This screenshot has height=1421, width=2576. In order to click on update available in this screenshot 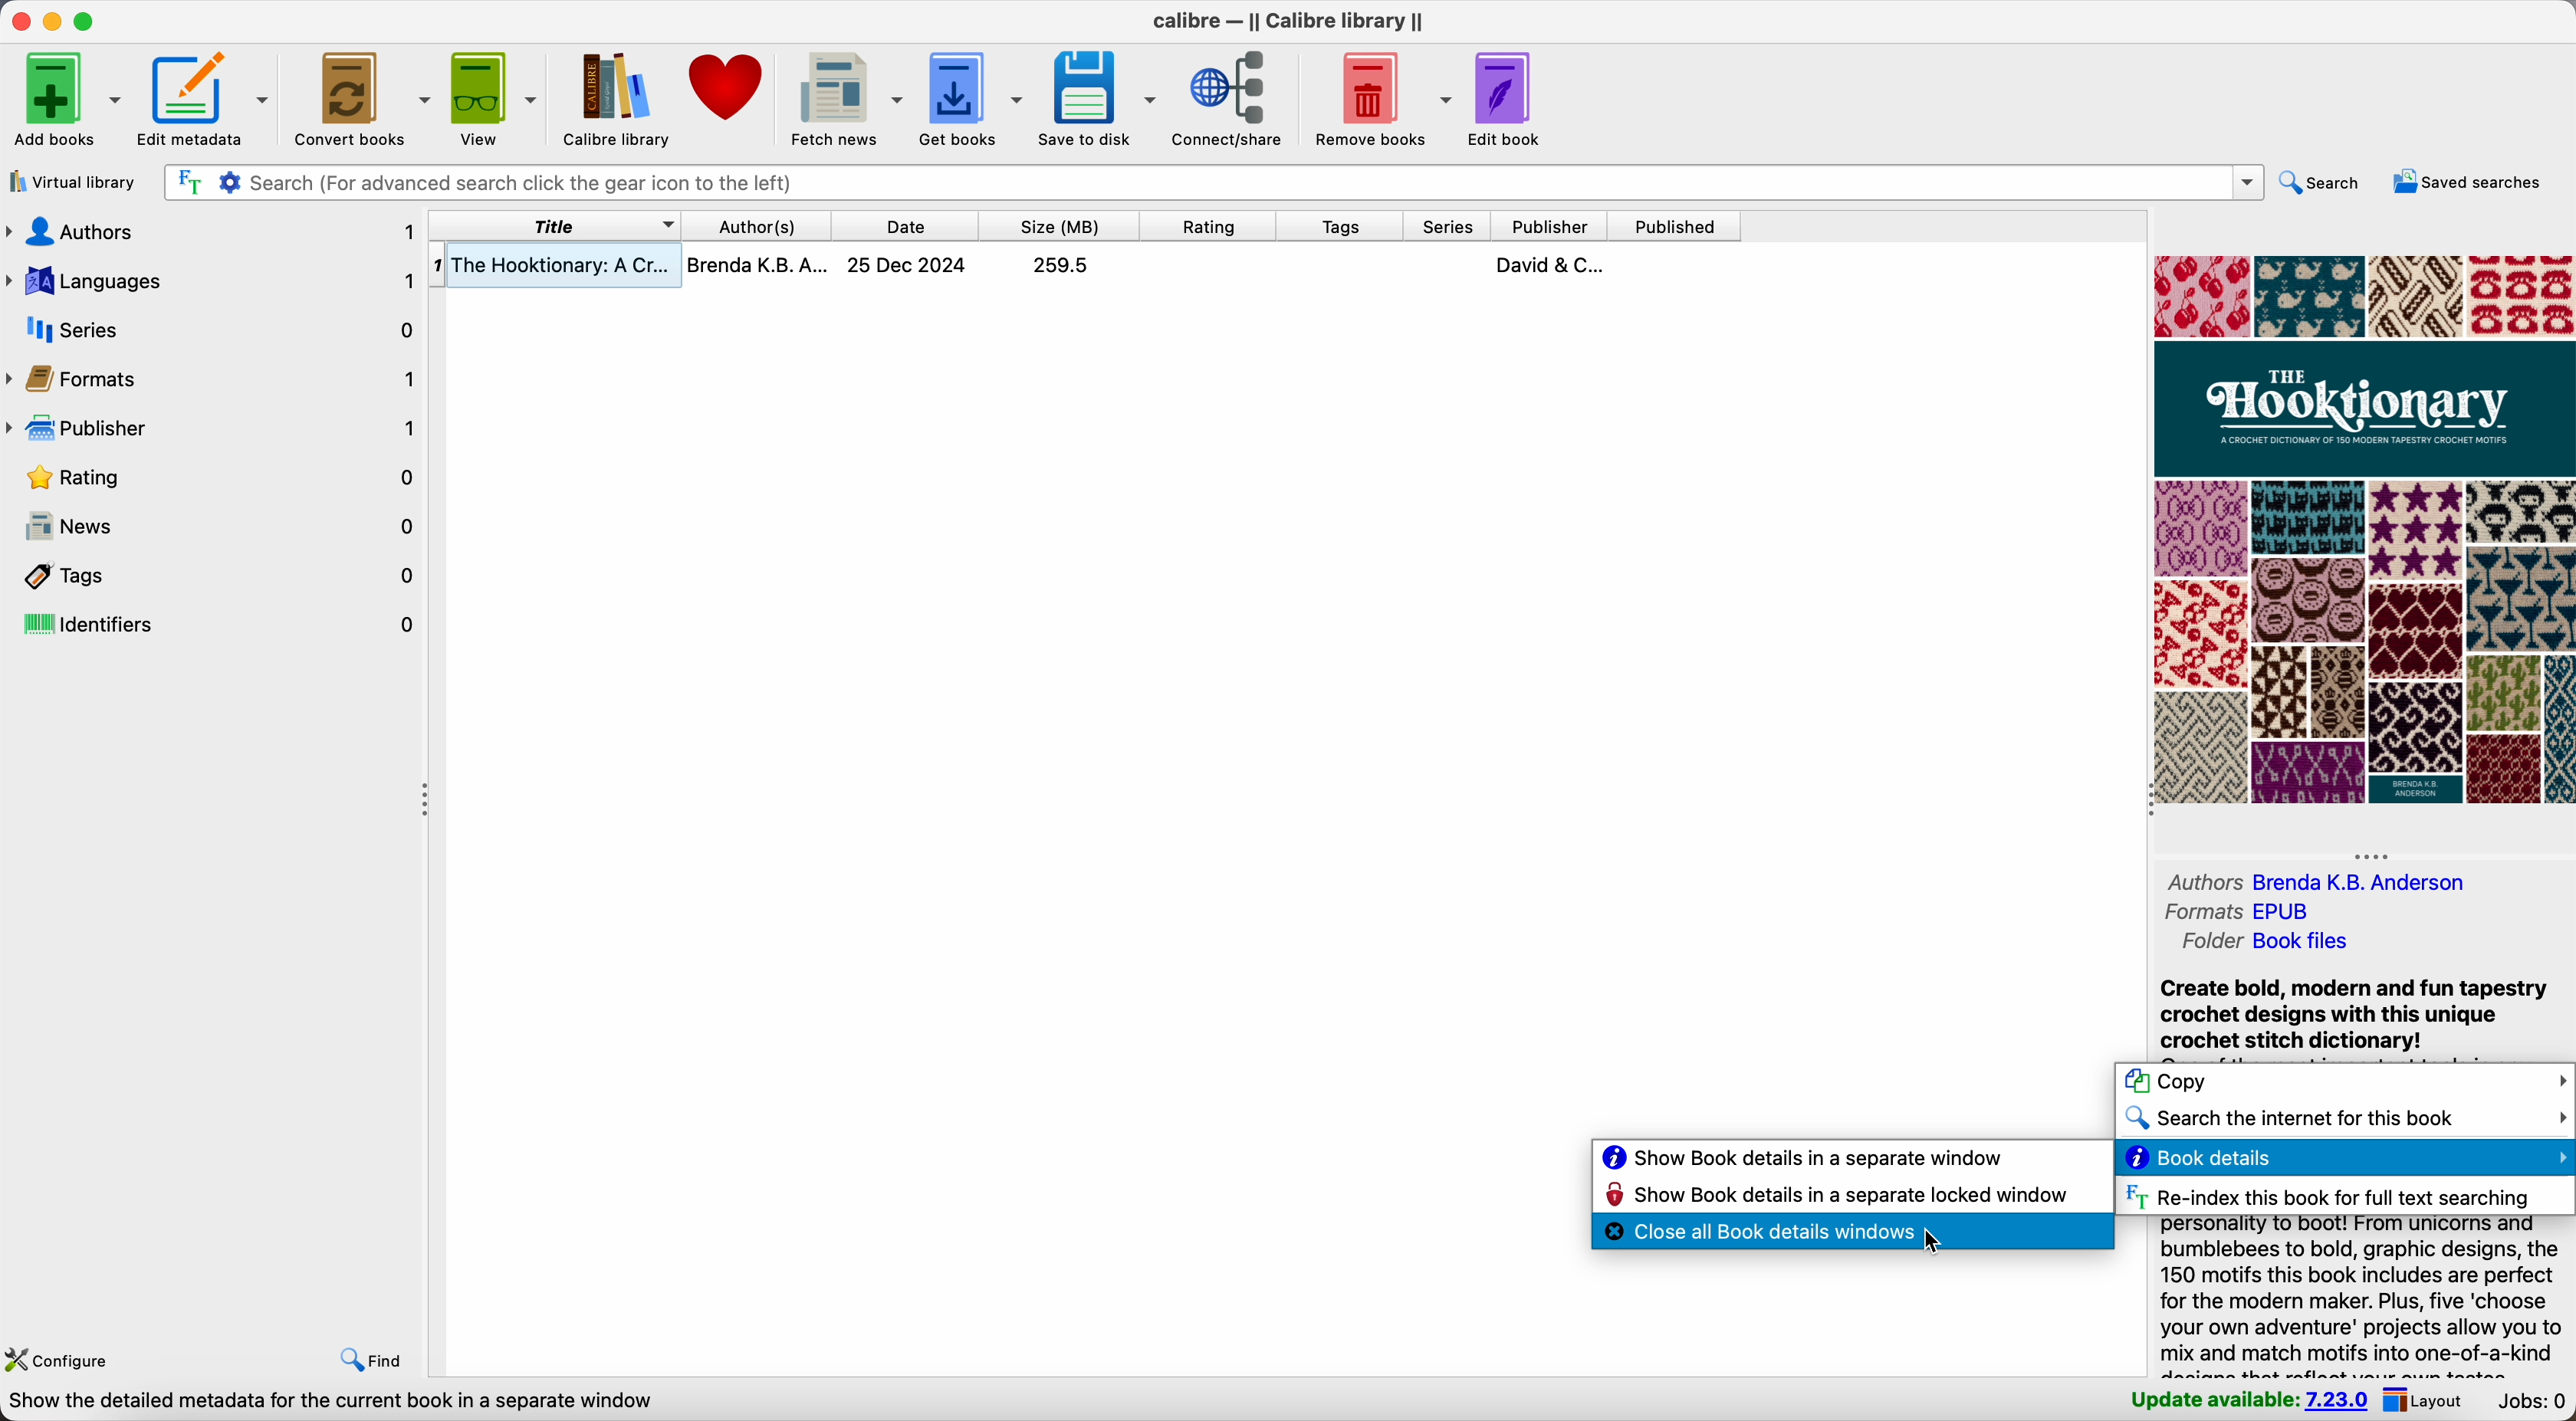, I will do `click(2248, 1403)`.